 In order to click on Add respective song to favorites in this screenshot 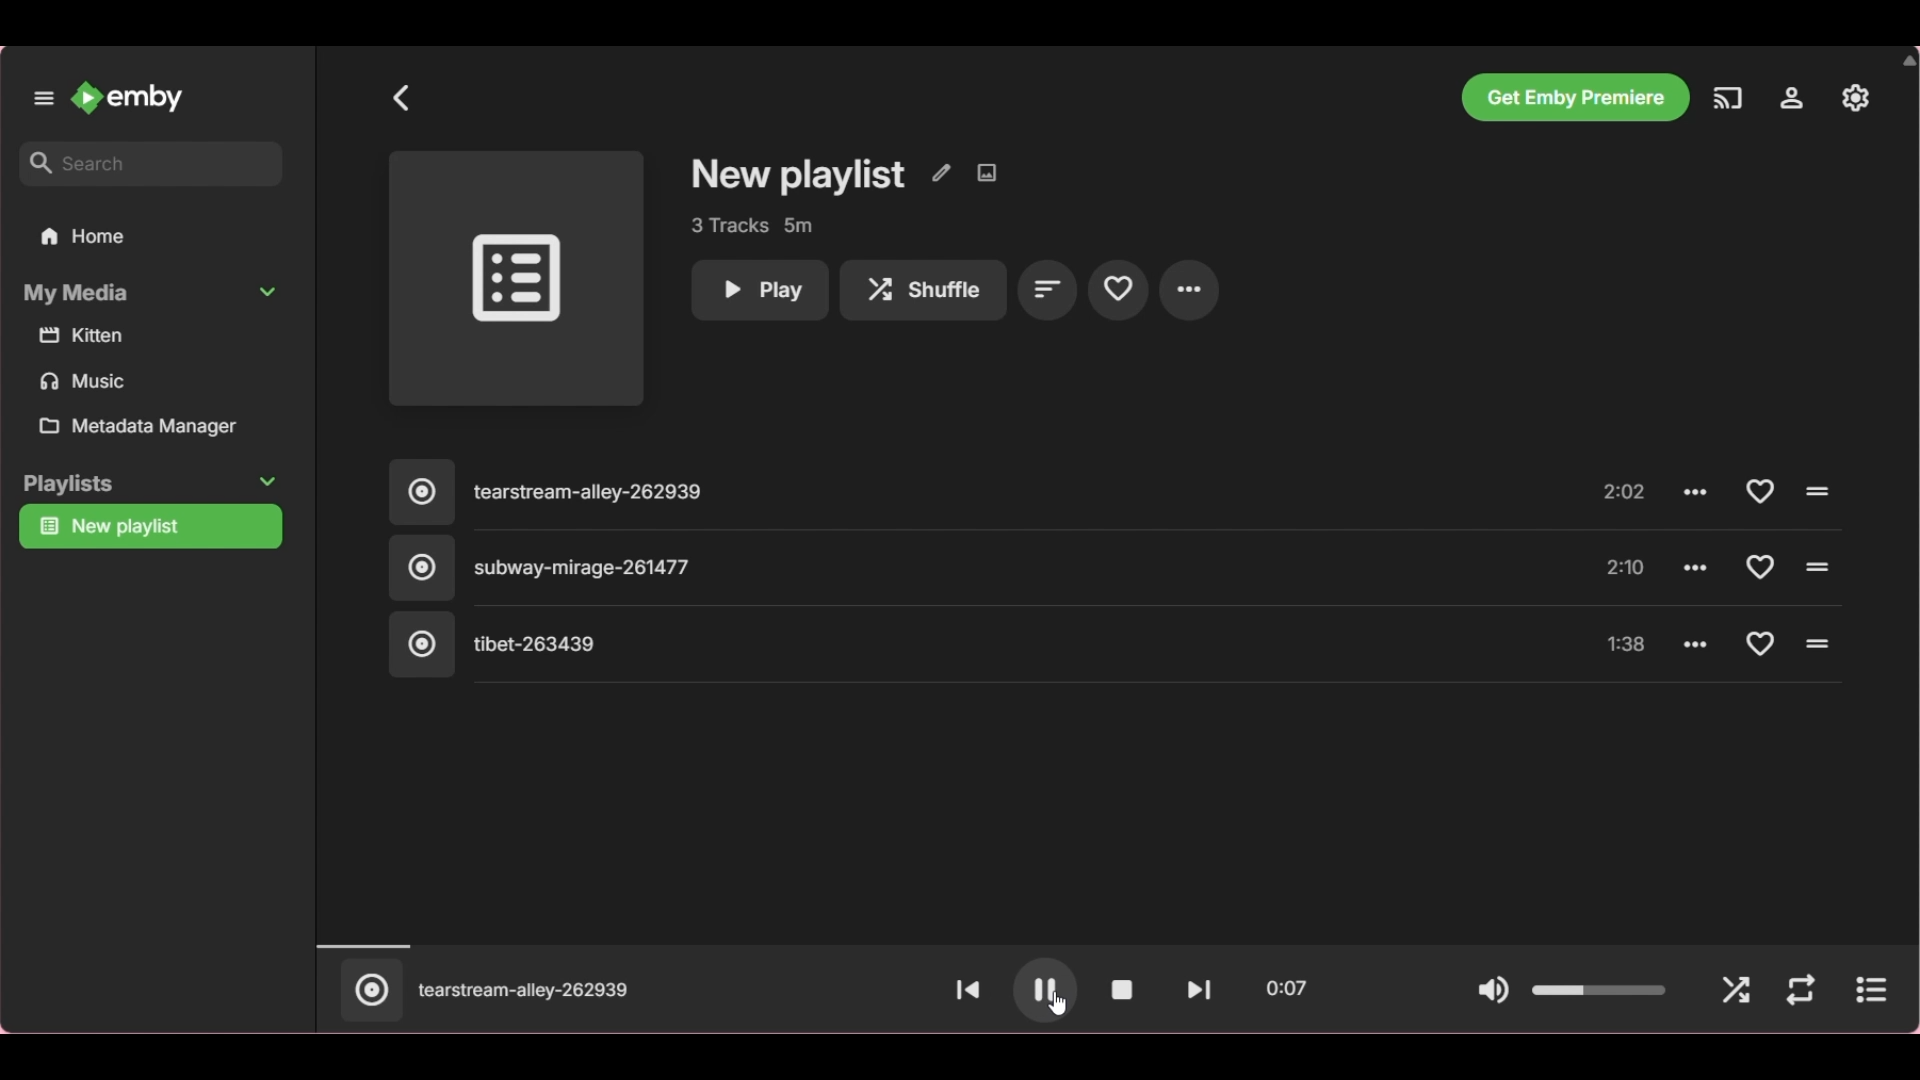, I will do `click(1759, 491)`.